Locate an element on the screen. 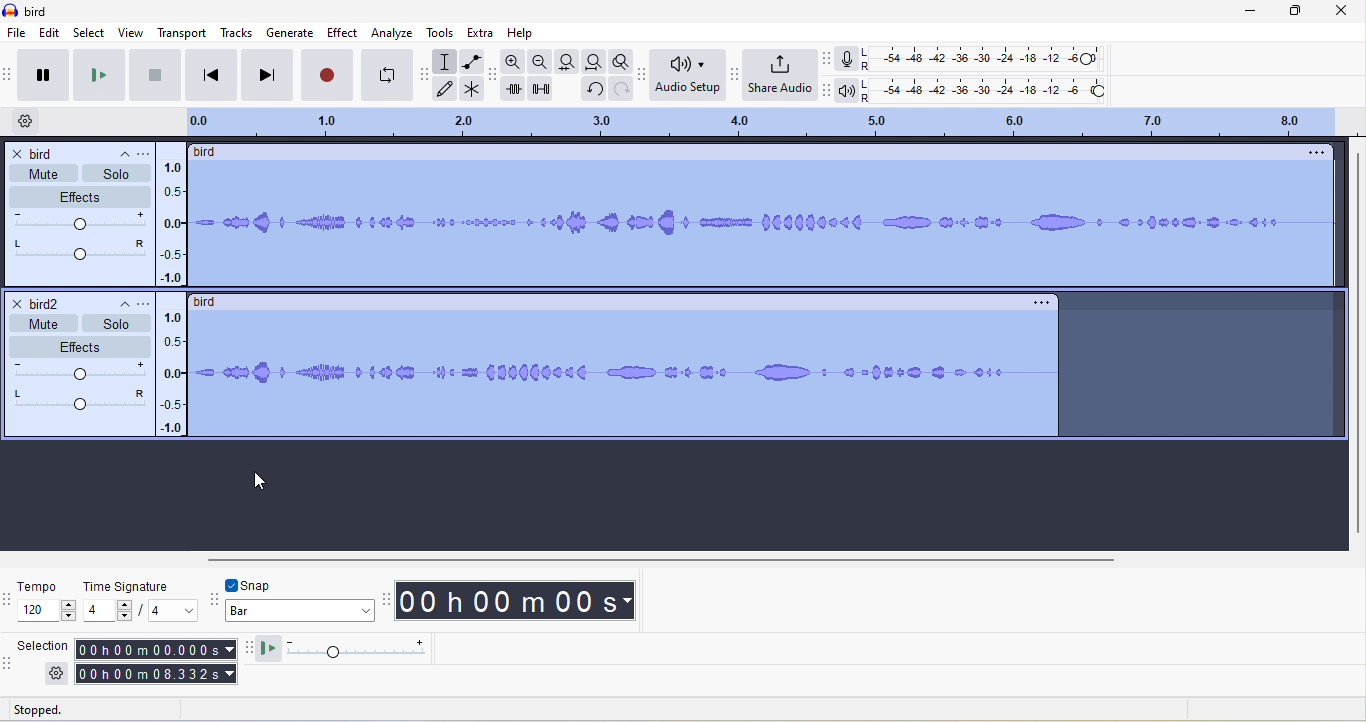 Image resolution: width=1366 pixels, height=722 pixels. file is located at coordinates (16, 33).